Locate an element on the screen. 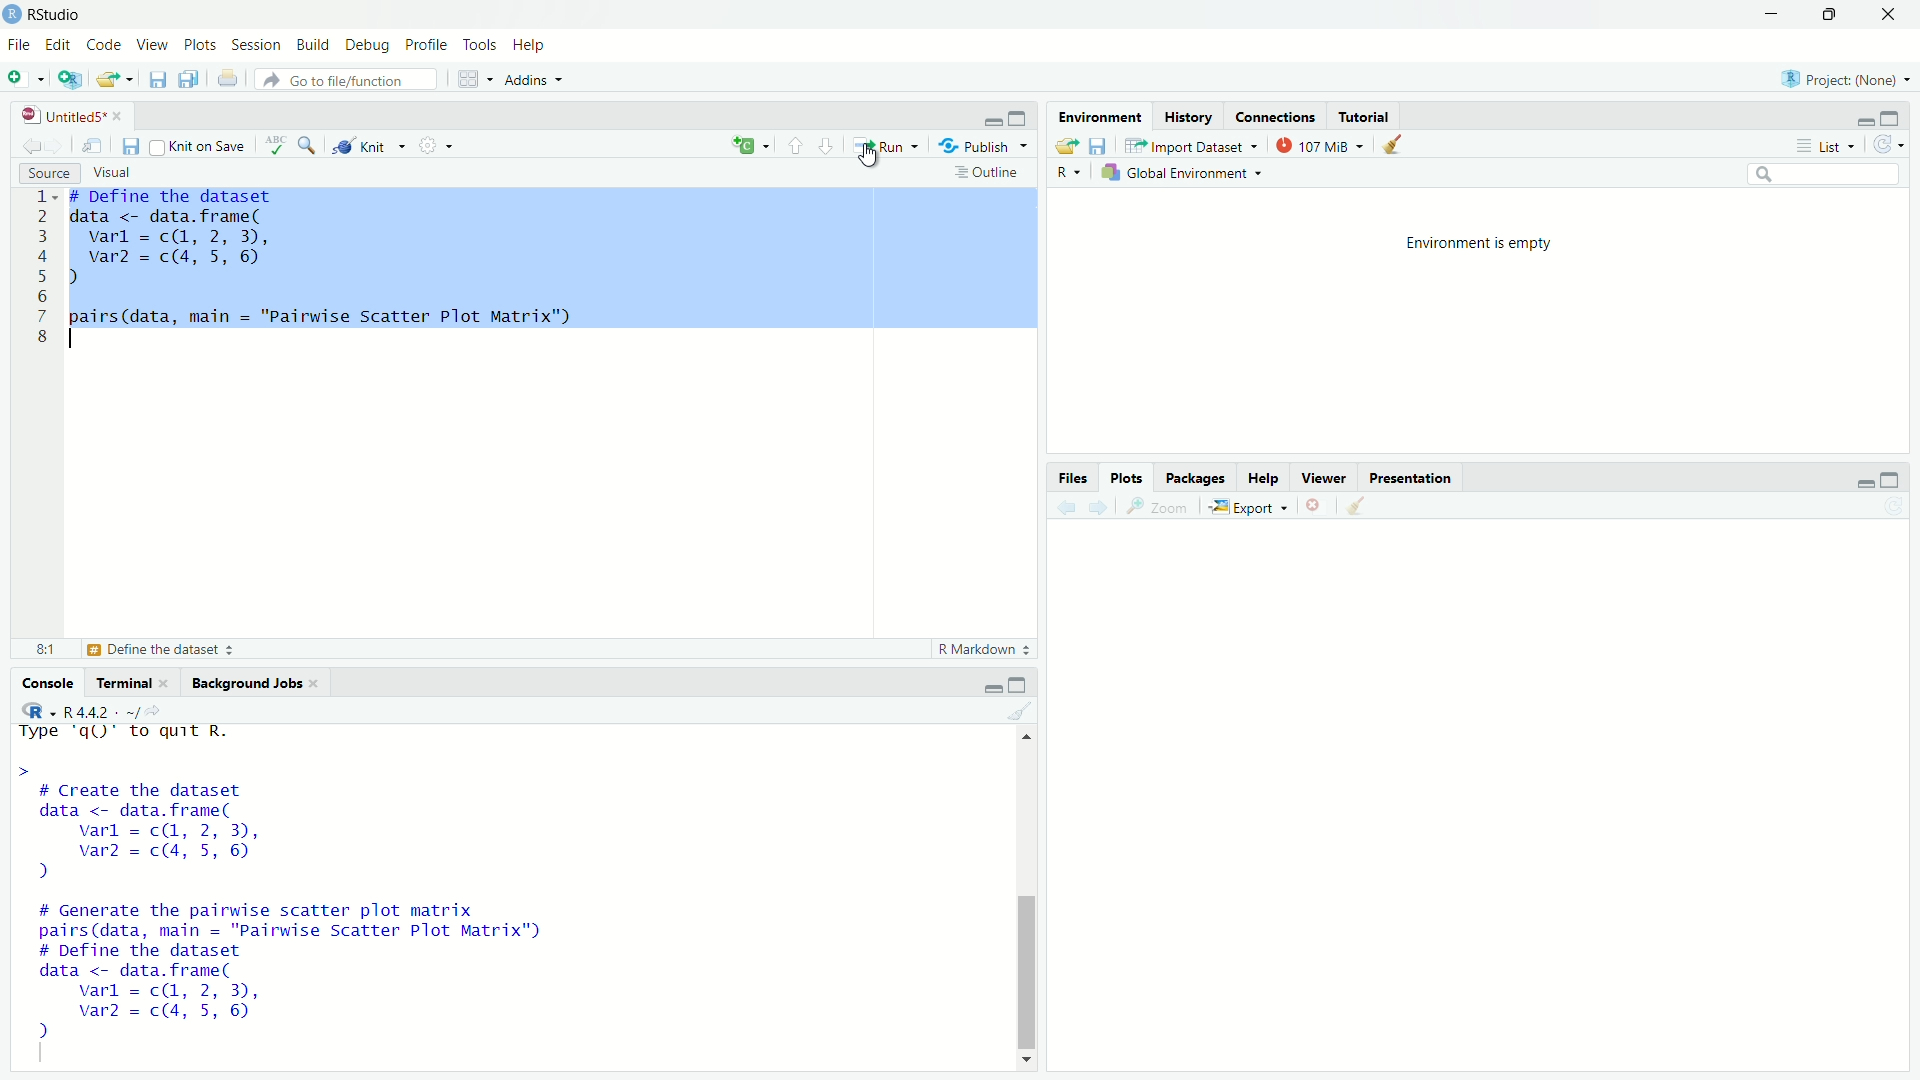 Image resolution: width=1920 pixels, height=1080 pixels. Edit is located at coordinates (59, 42).